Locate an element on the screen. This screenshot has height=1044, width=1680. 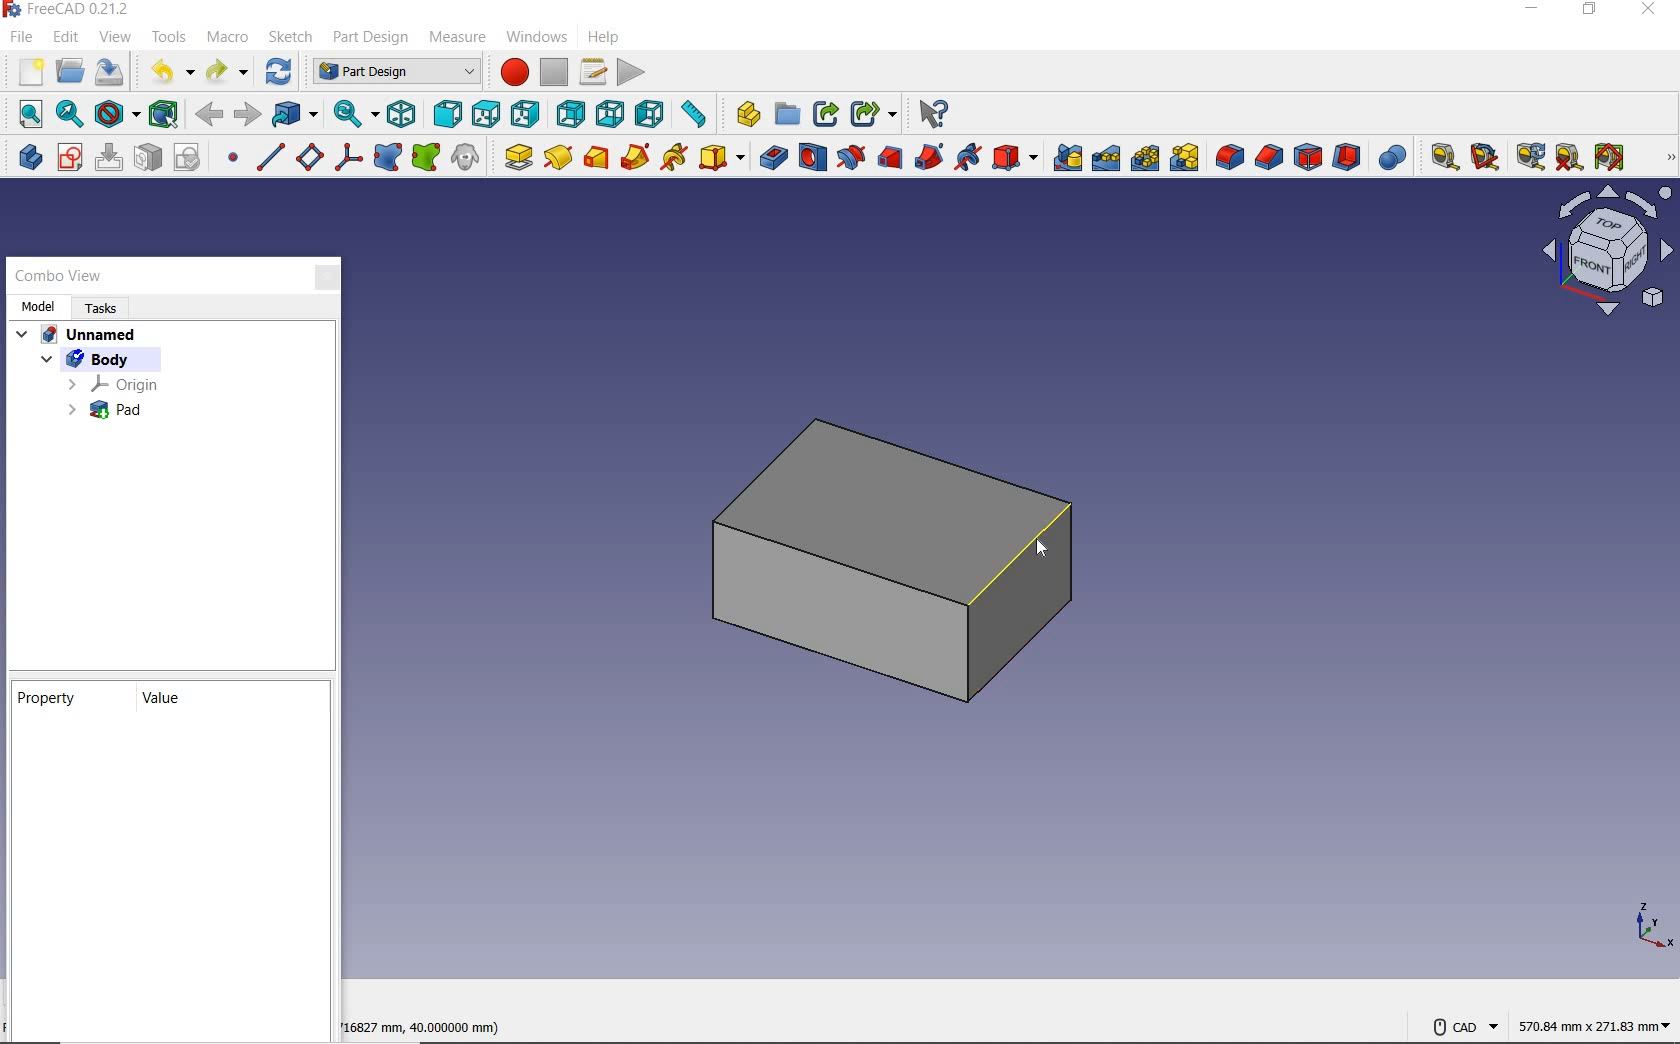
pad is located at coordinates (516, 157).